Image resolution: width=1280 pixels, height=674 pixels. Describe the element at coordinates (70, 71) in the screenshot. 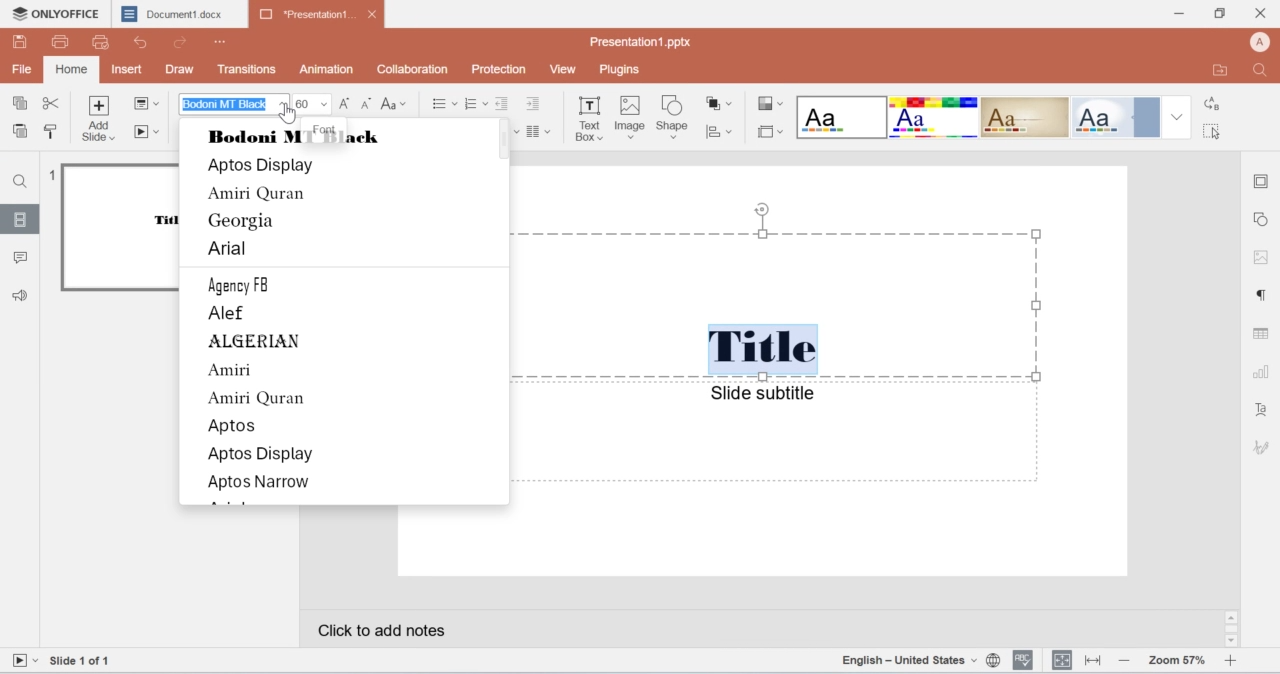

I see `home` at that location.